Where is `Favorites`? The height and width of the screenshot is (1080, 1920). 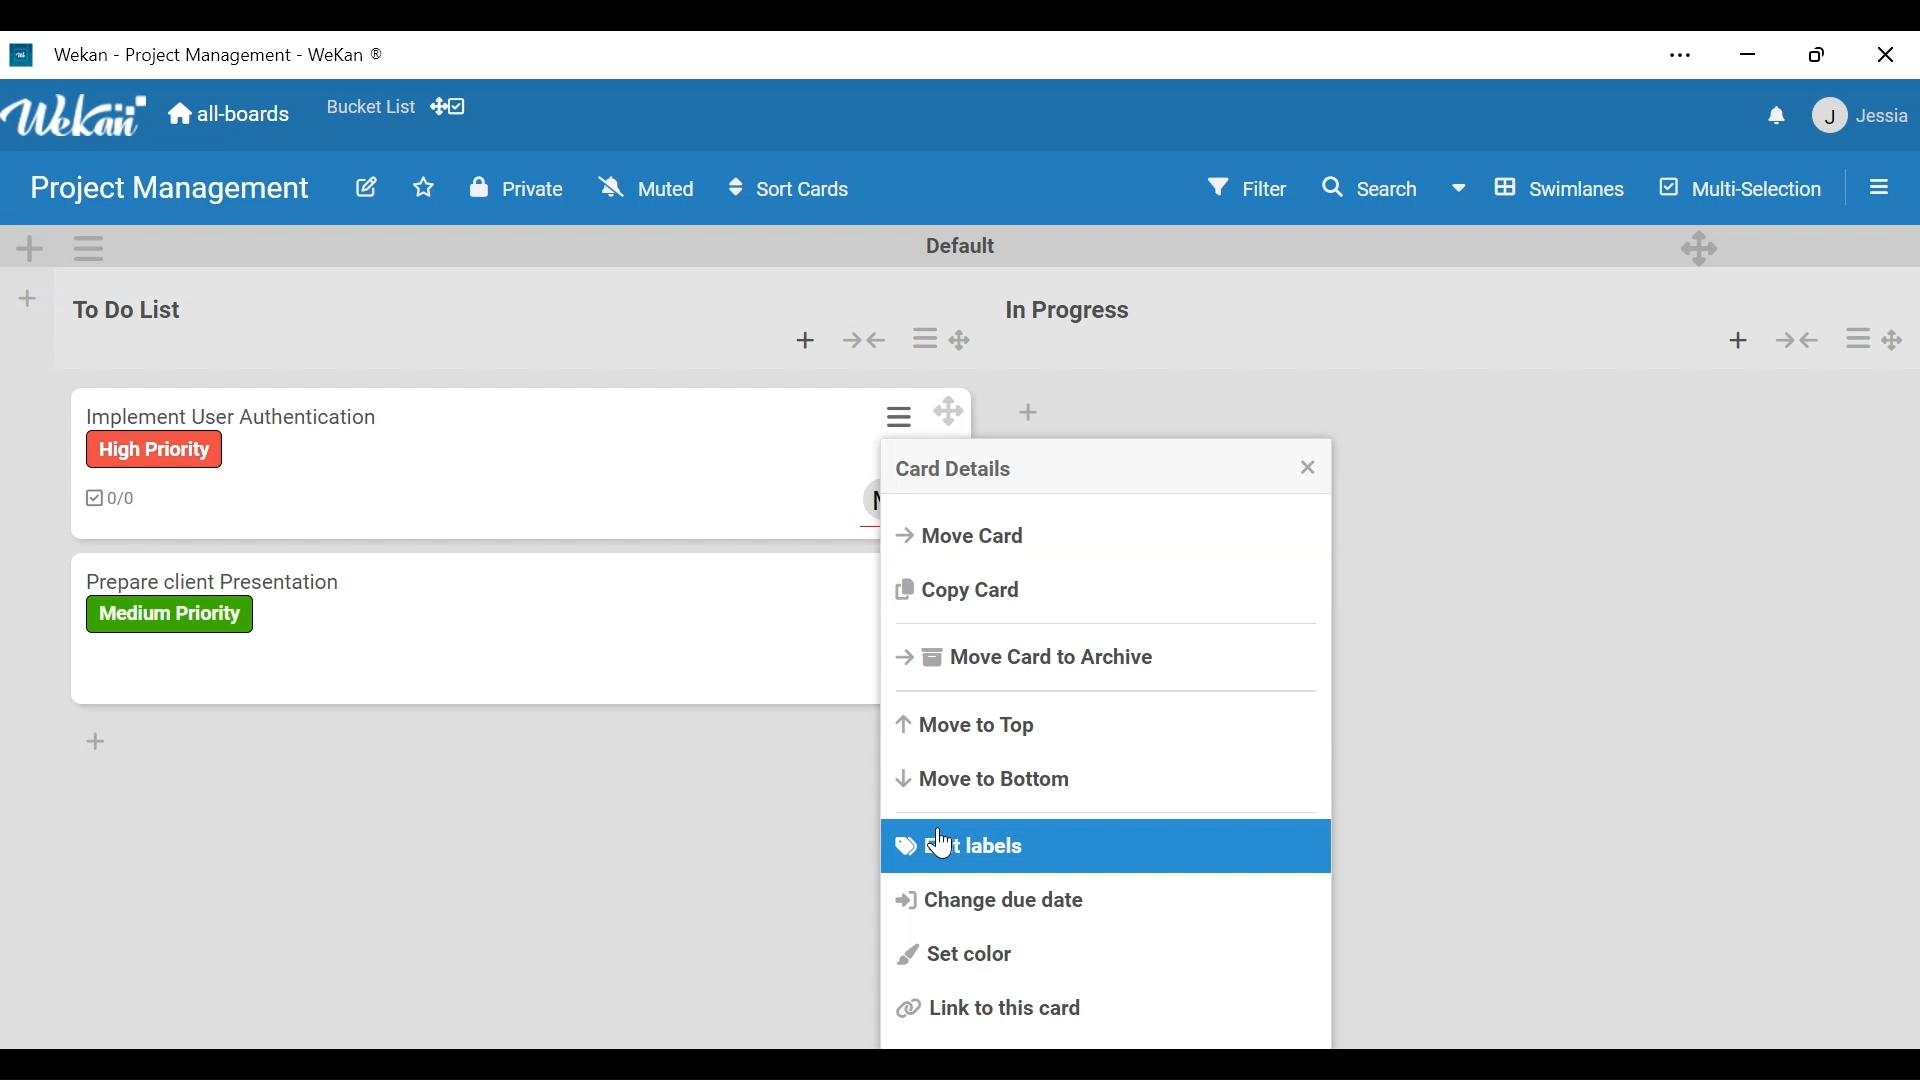
Favorites is located at coordinates (371, 106).